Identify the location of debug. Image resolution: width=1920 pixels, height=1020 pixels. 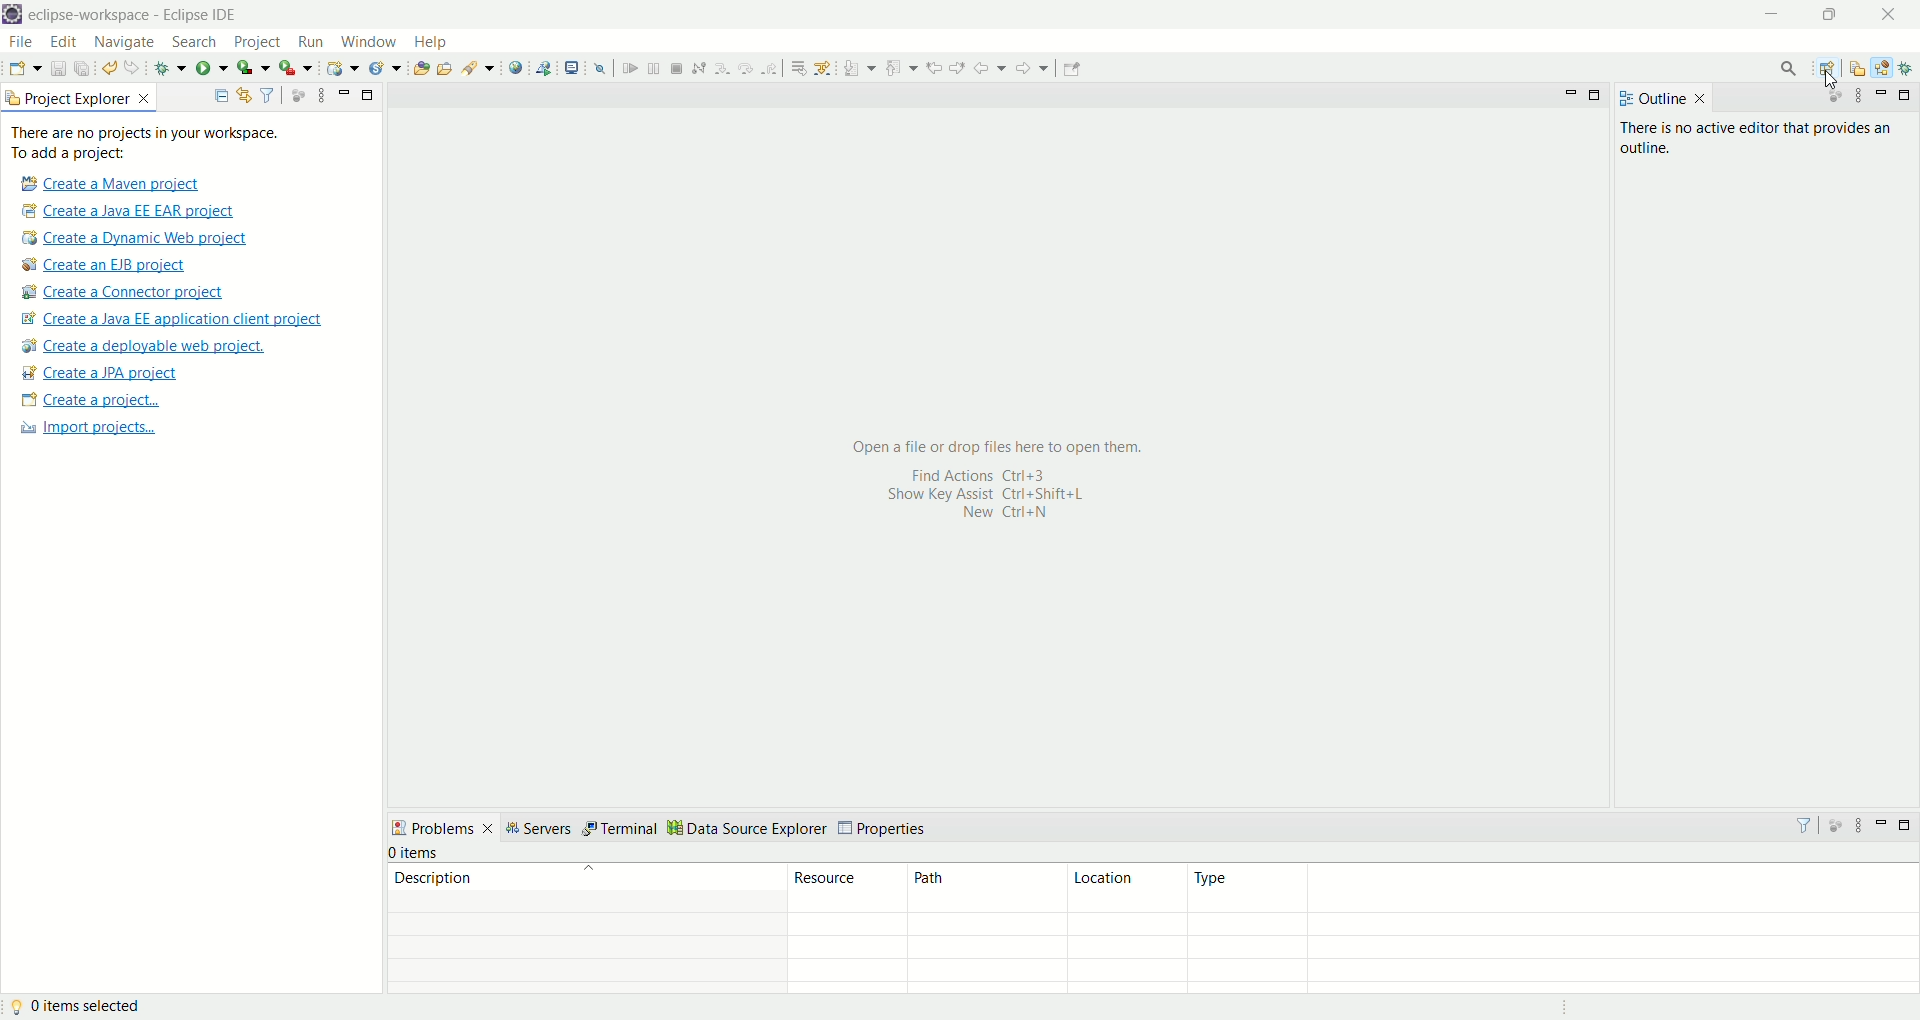
(1908, 68).